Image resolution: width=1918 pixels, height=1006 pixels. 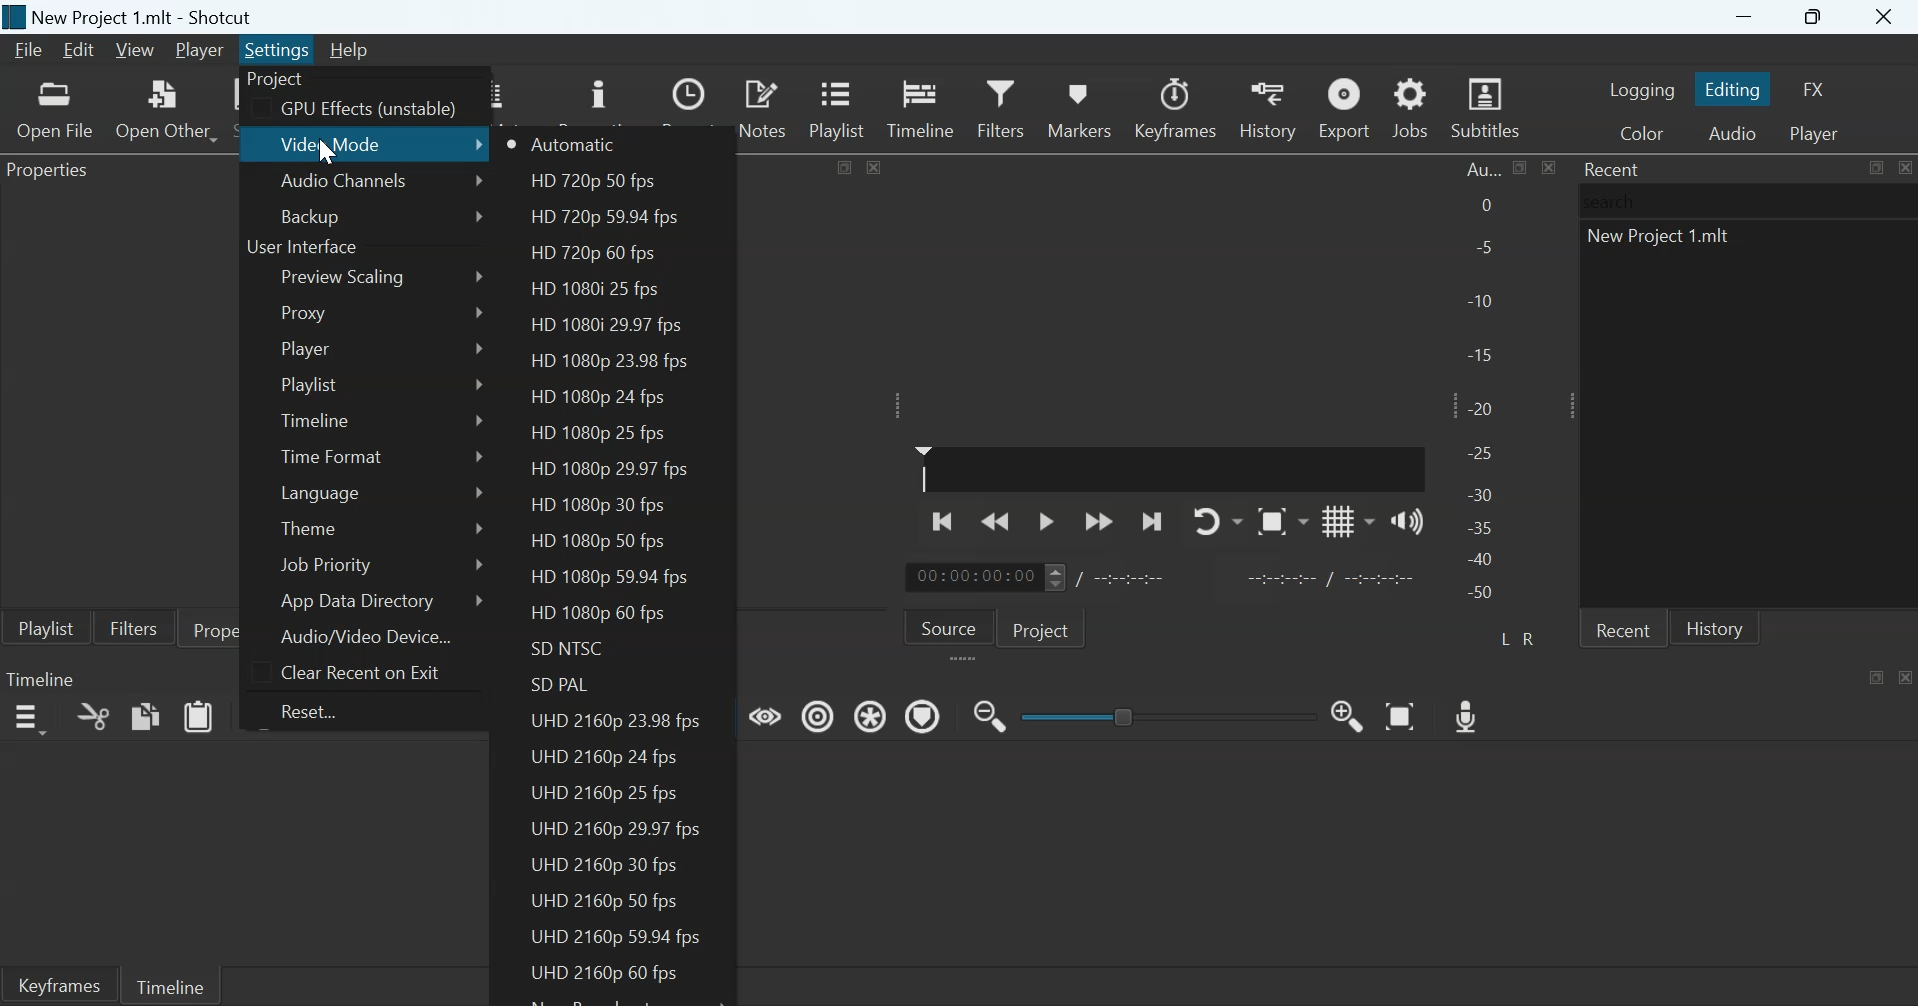 I want to click on UHD 2160p 25 fps, so click(x=605, y=794).